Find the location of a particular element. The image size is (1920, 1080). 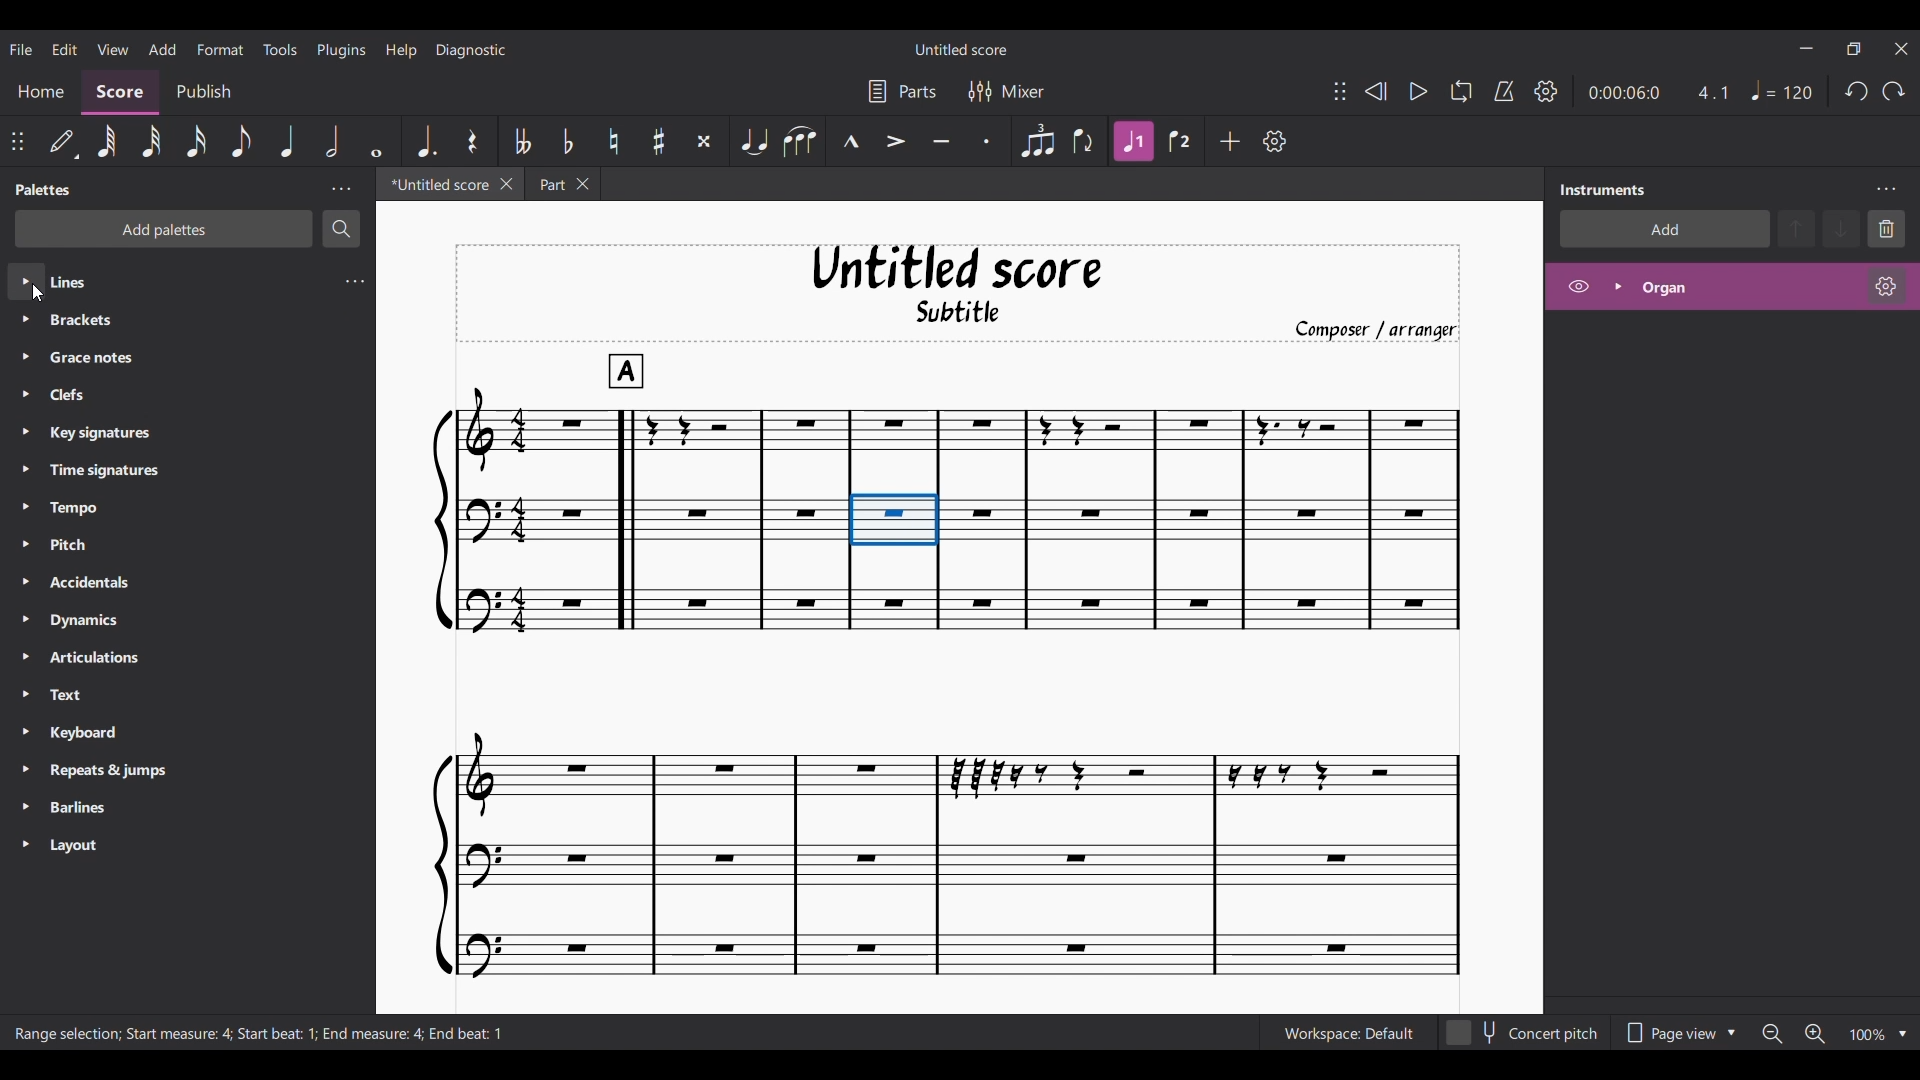

Toggle sharp is located at coordinates (658, 141).